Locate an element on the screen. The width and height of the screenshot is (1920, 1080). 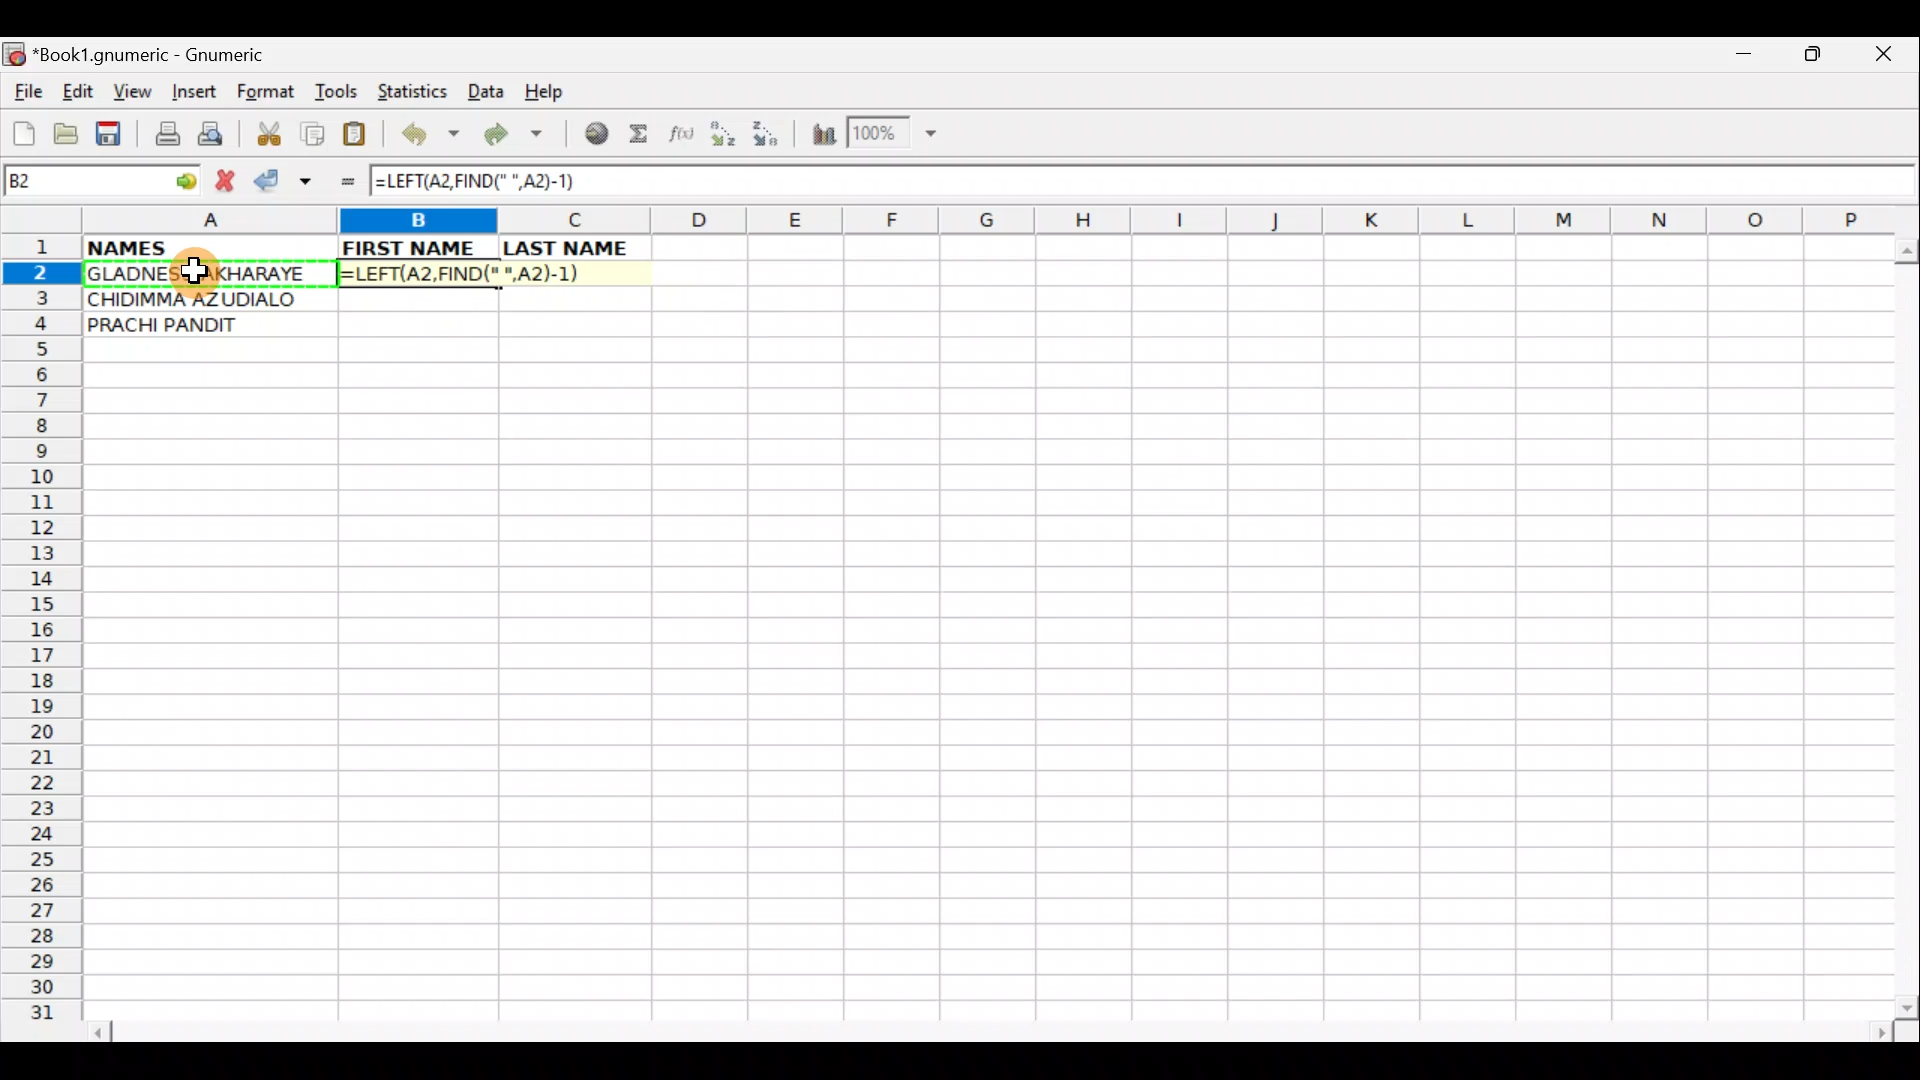
Tools is located at coordinates (338, 92).